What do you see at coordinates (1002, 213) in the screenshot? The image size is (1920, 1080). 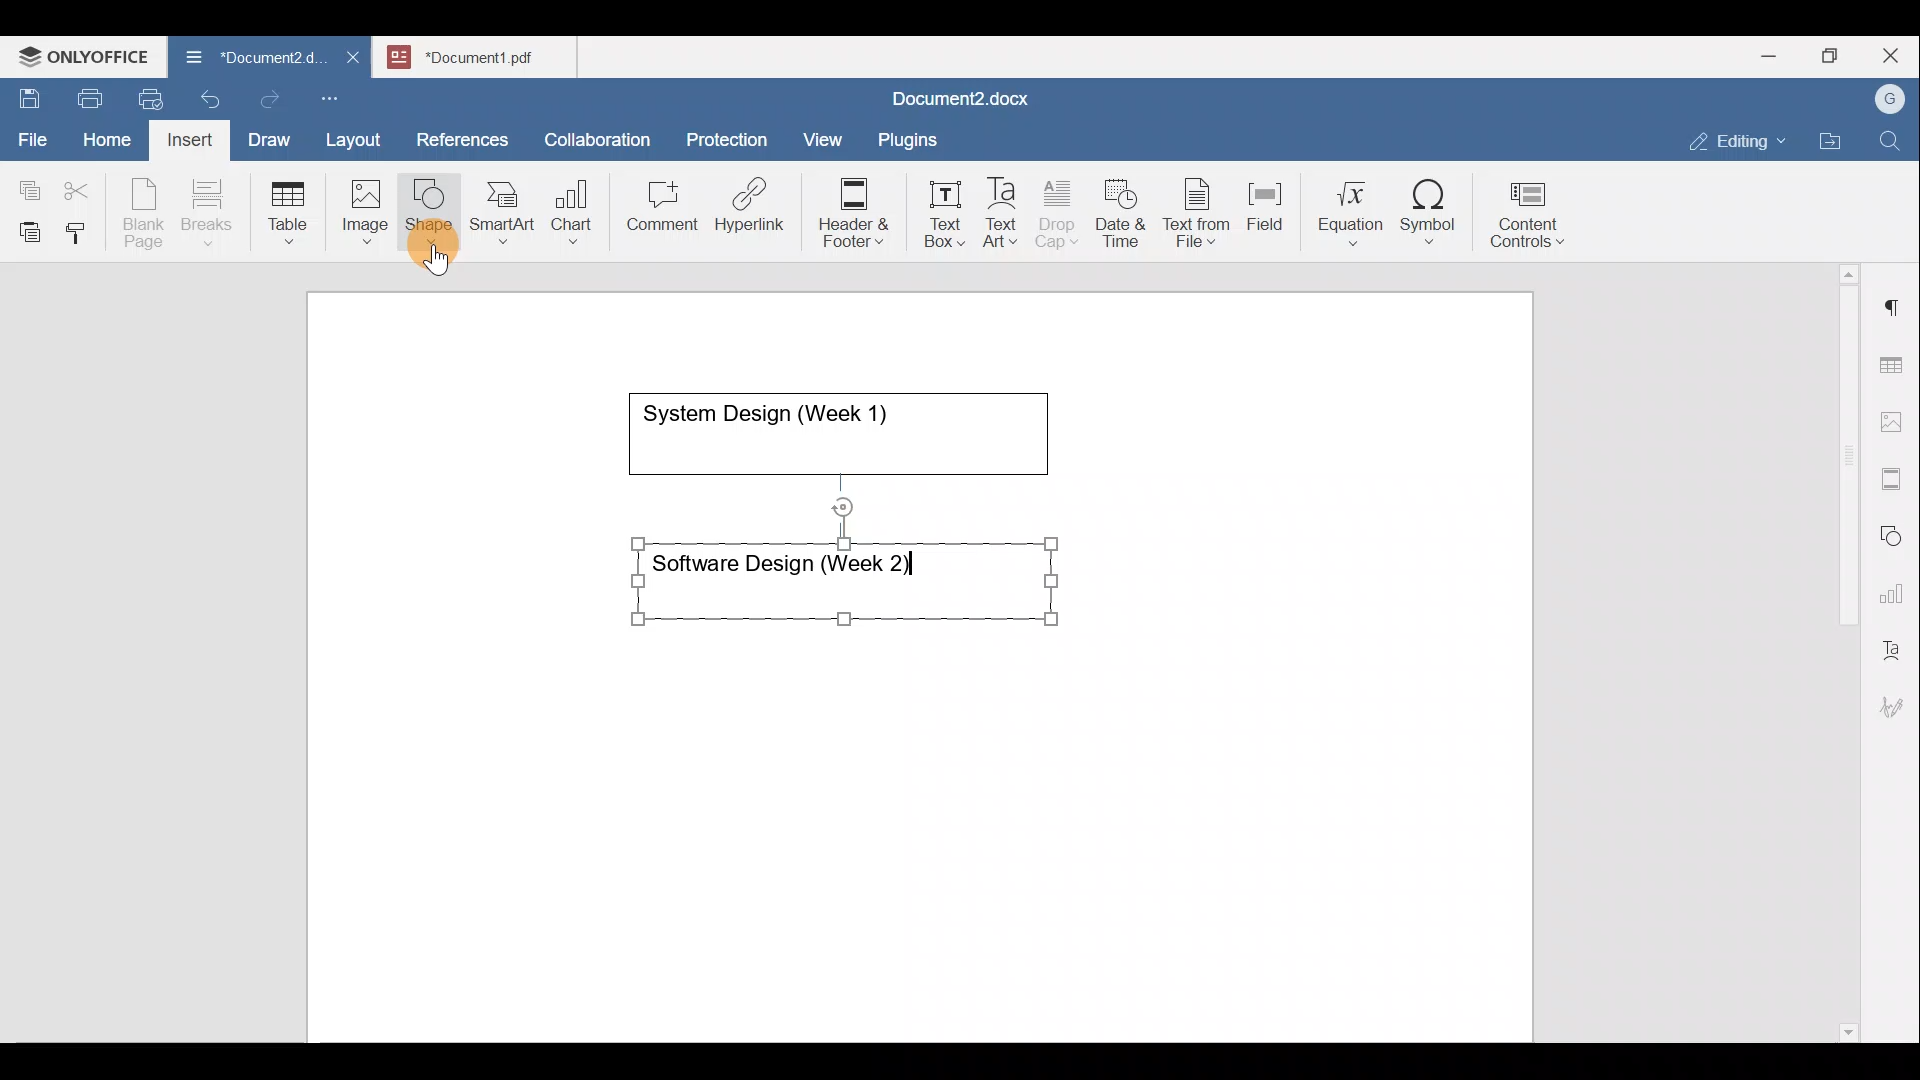 I see `Text Art` at bounding box center [1002, 213].